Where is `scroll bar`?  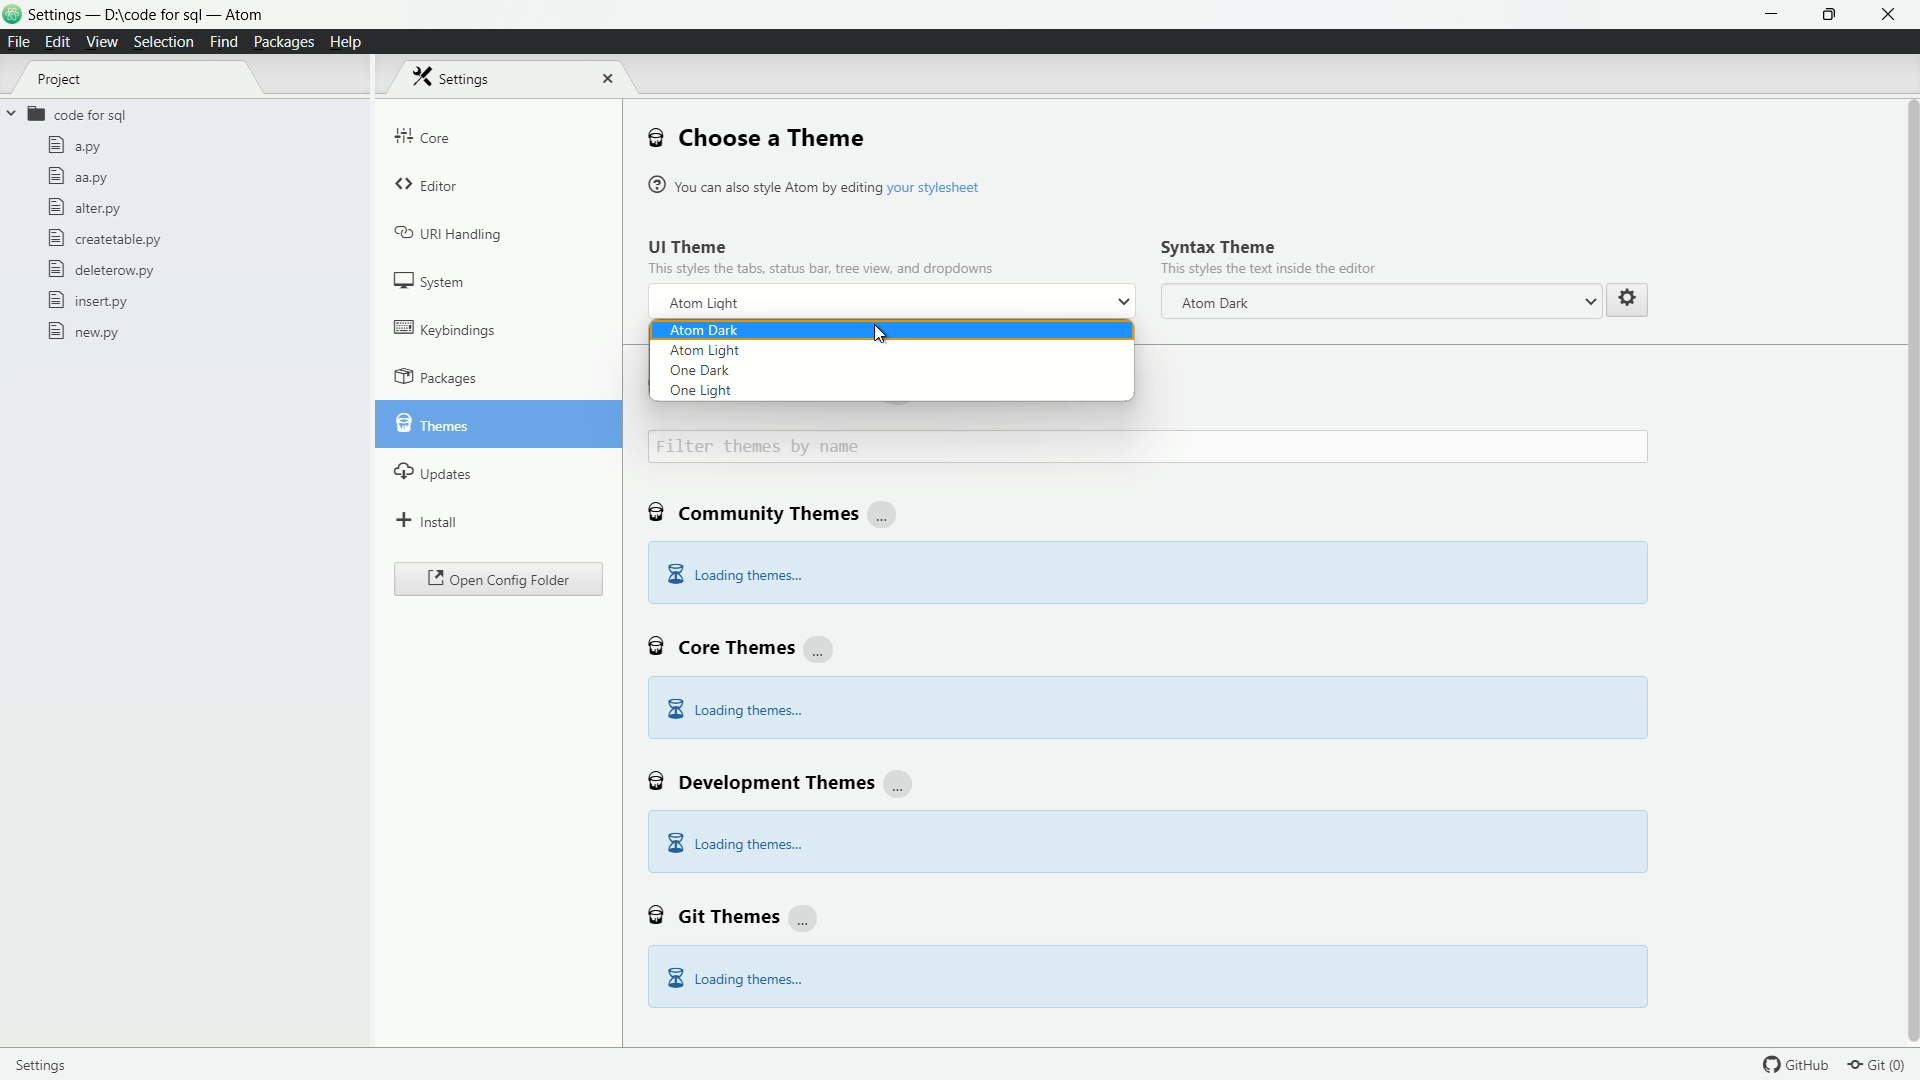
scroll bar is located at coordinates (1908, 485).